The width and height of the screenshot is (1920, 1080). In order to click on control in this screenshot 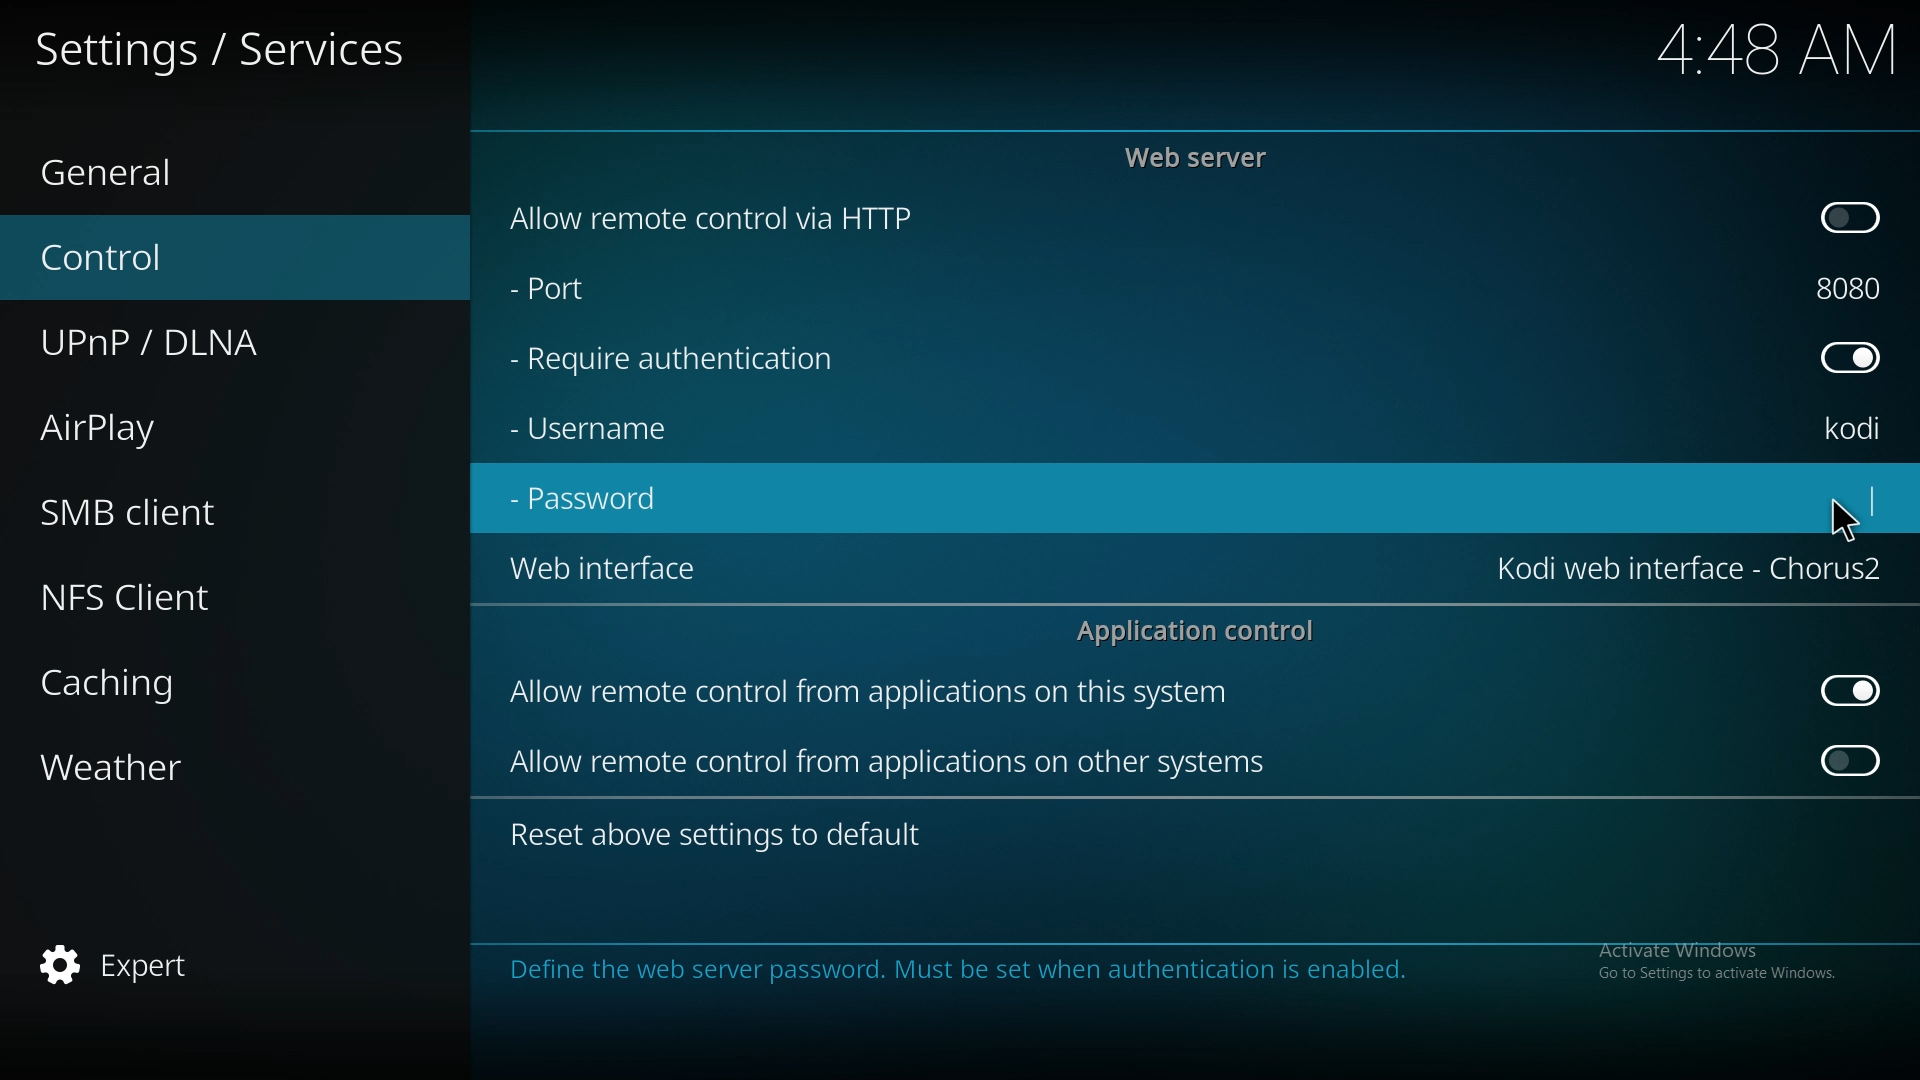, I will do `click(146, 256)`.